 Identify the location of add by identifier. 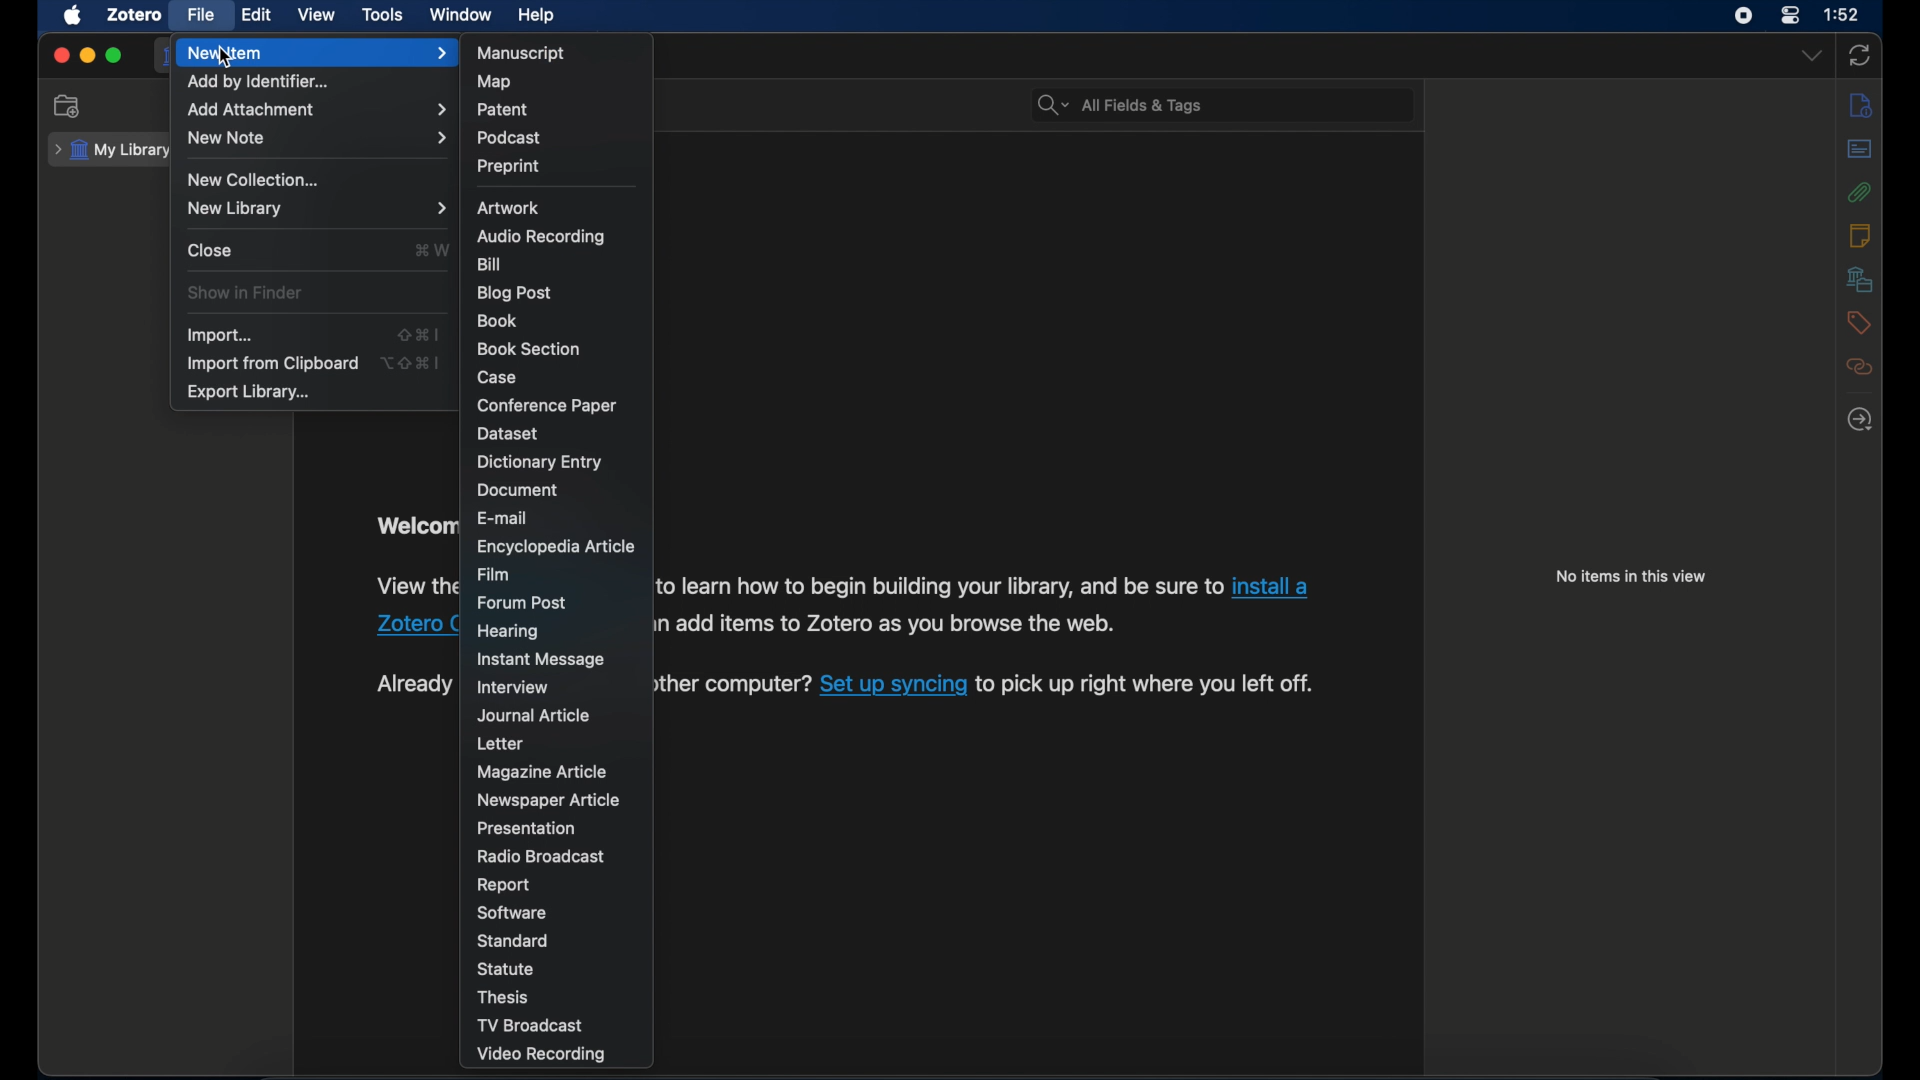
(259, 83).